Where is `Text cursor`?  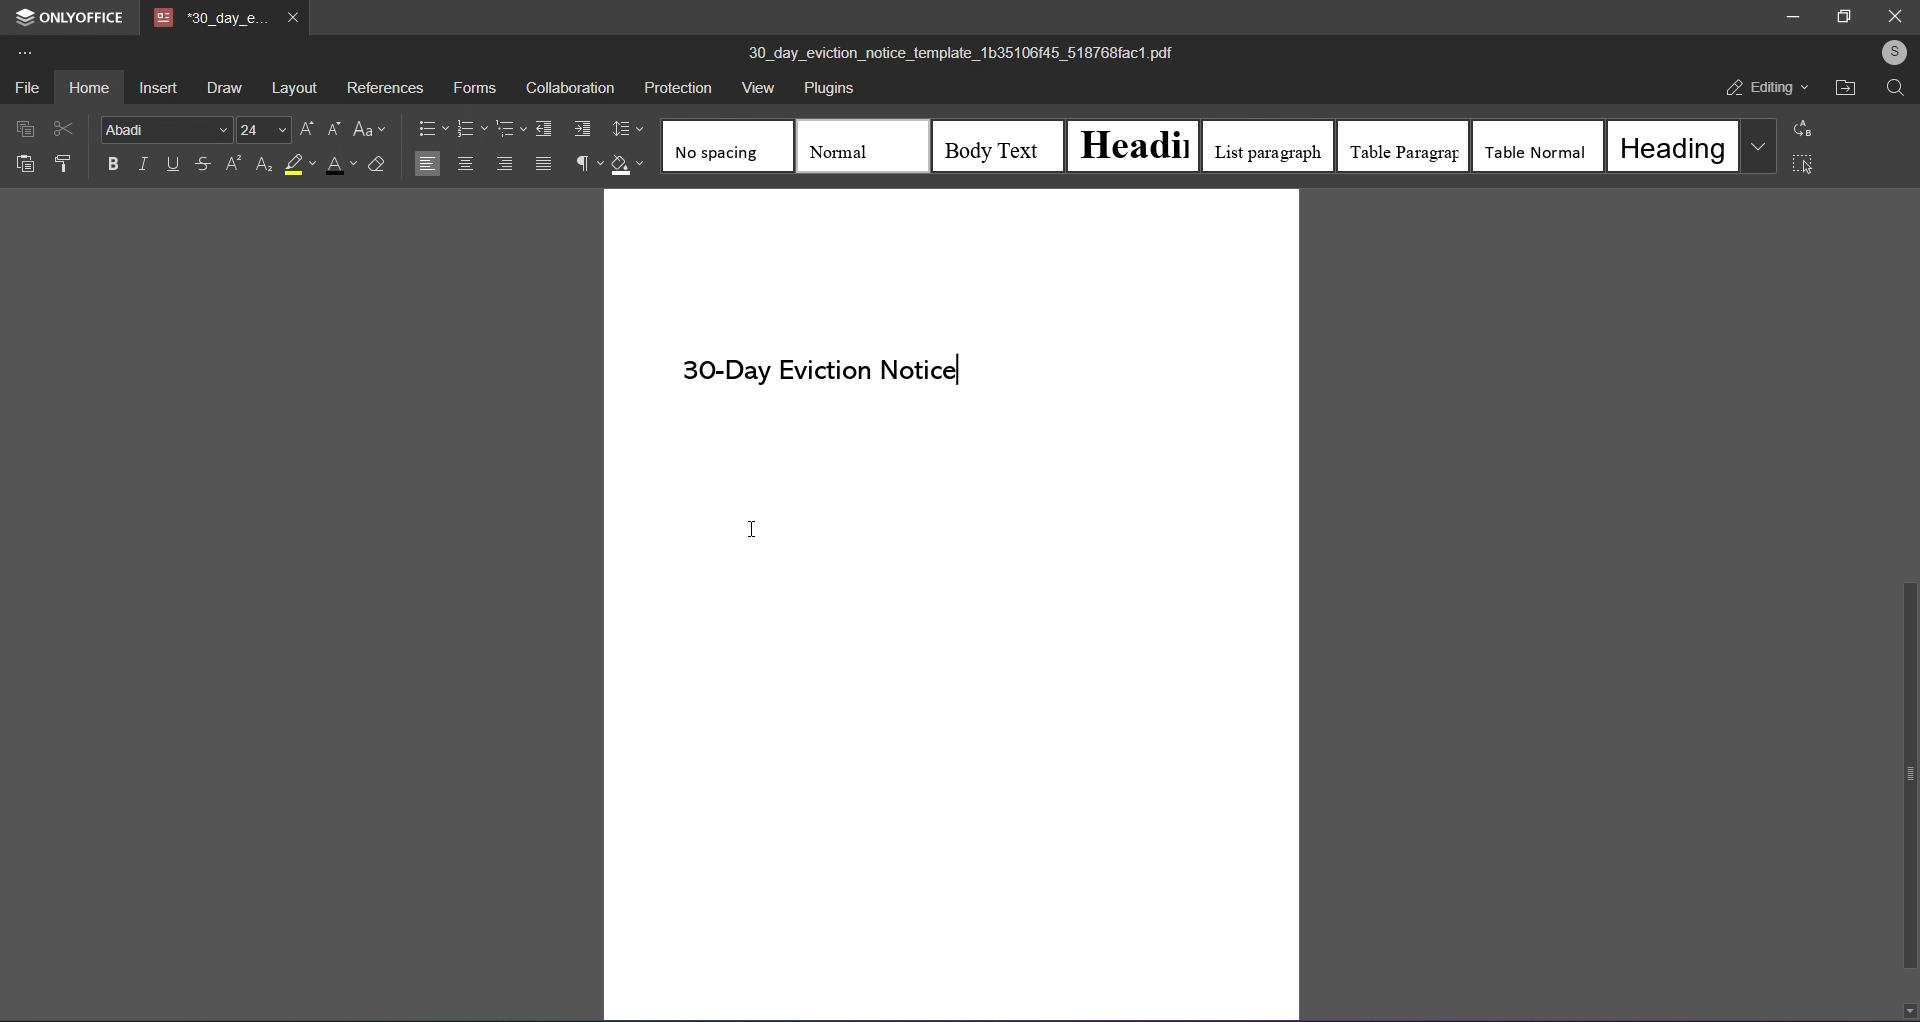 Text cursor is located at coordinates (963, 372).